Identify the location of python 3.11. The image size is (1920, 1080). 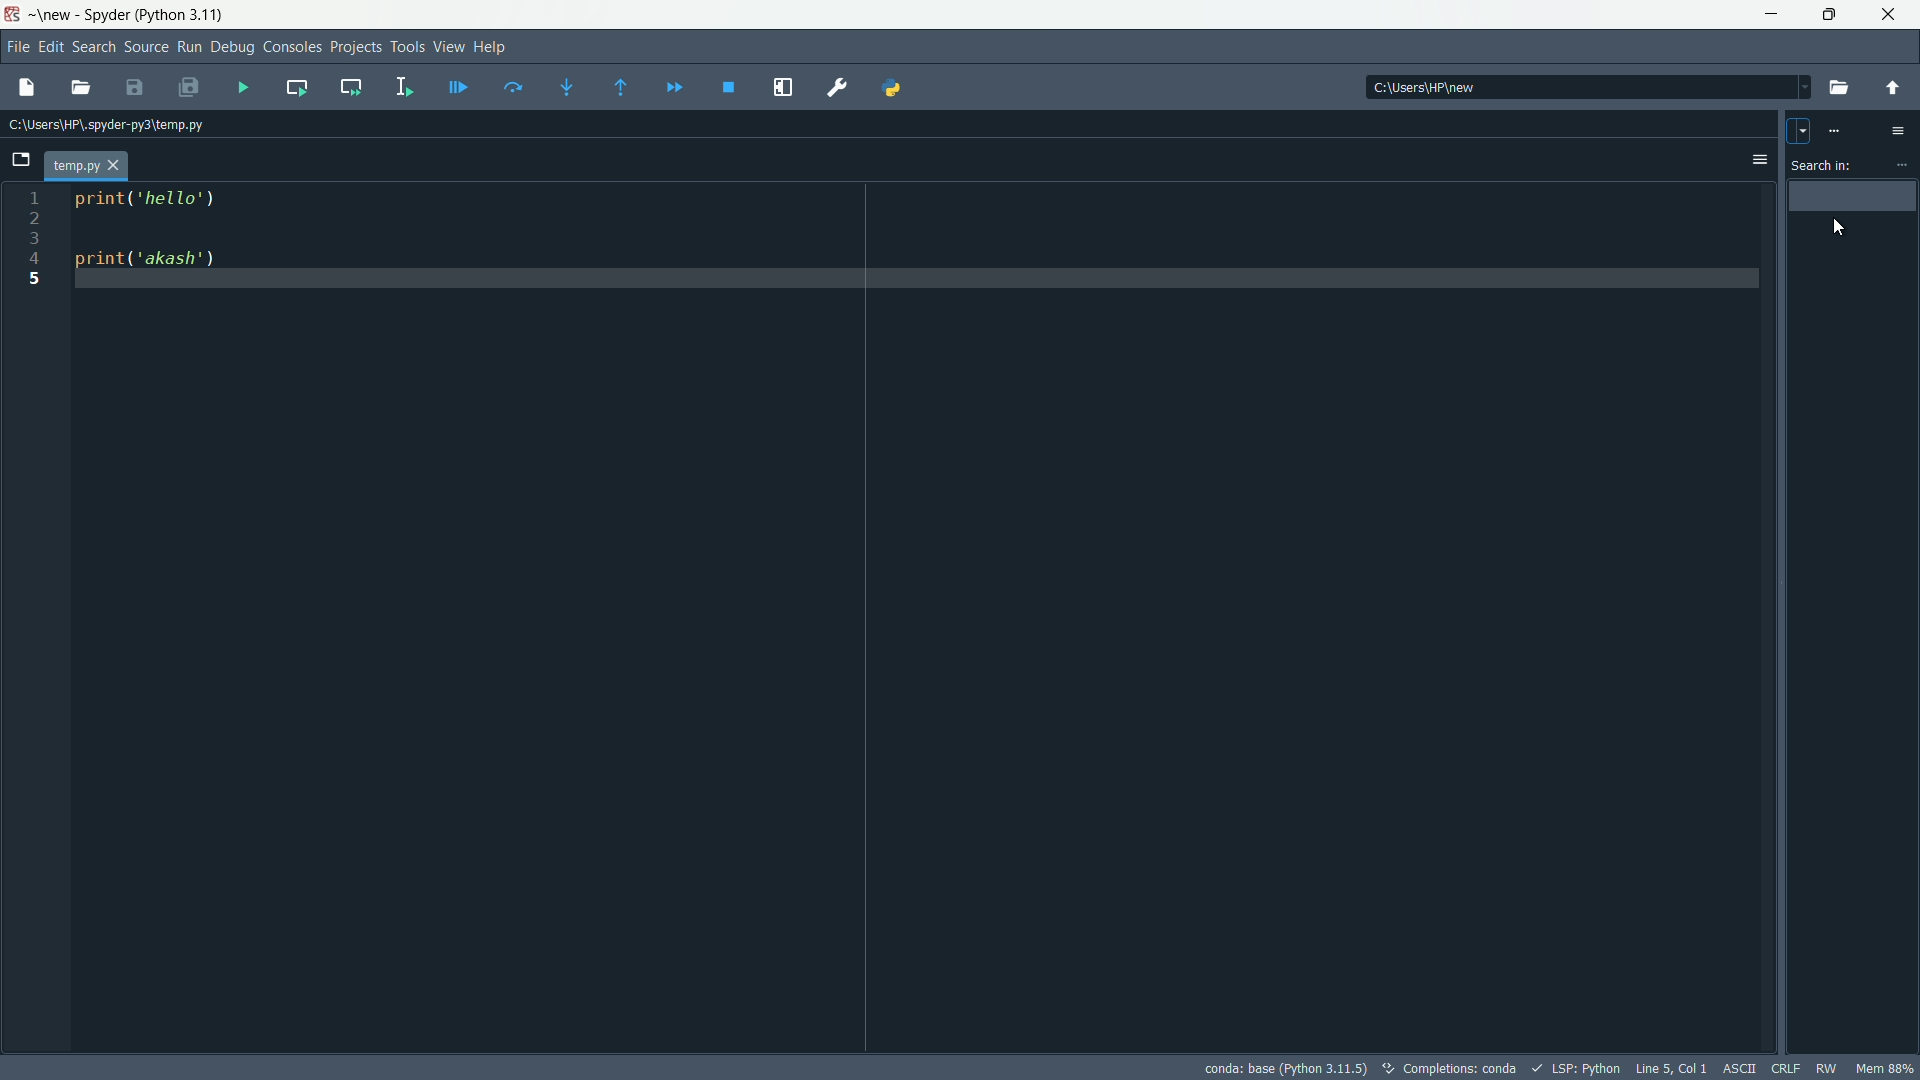
(185, 13).